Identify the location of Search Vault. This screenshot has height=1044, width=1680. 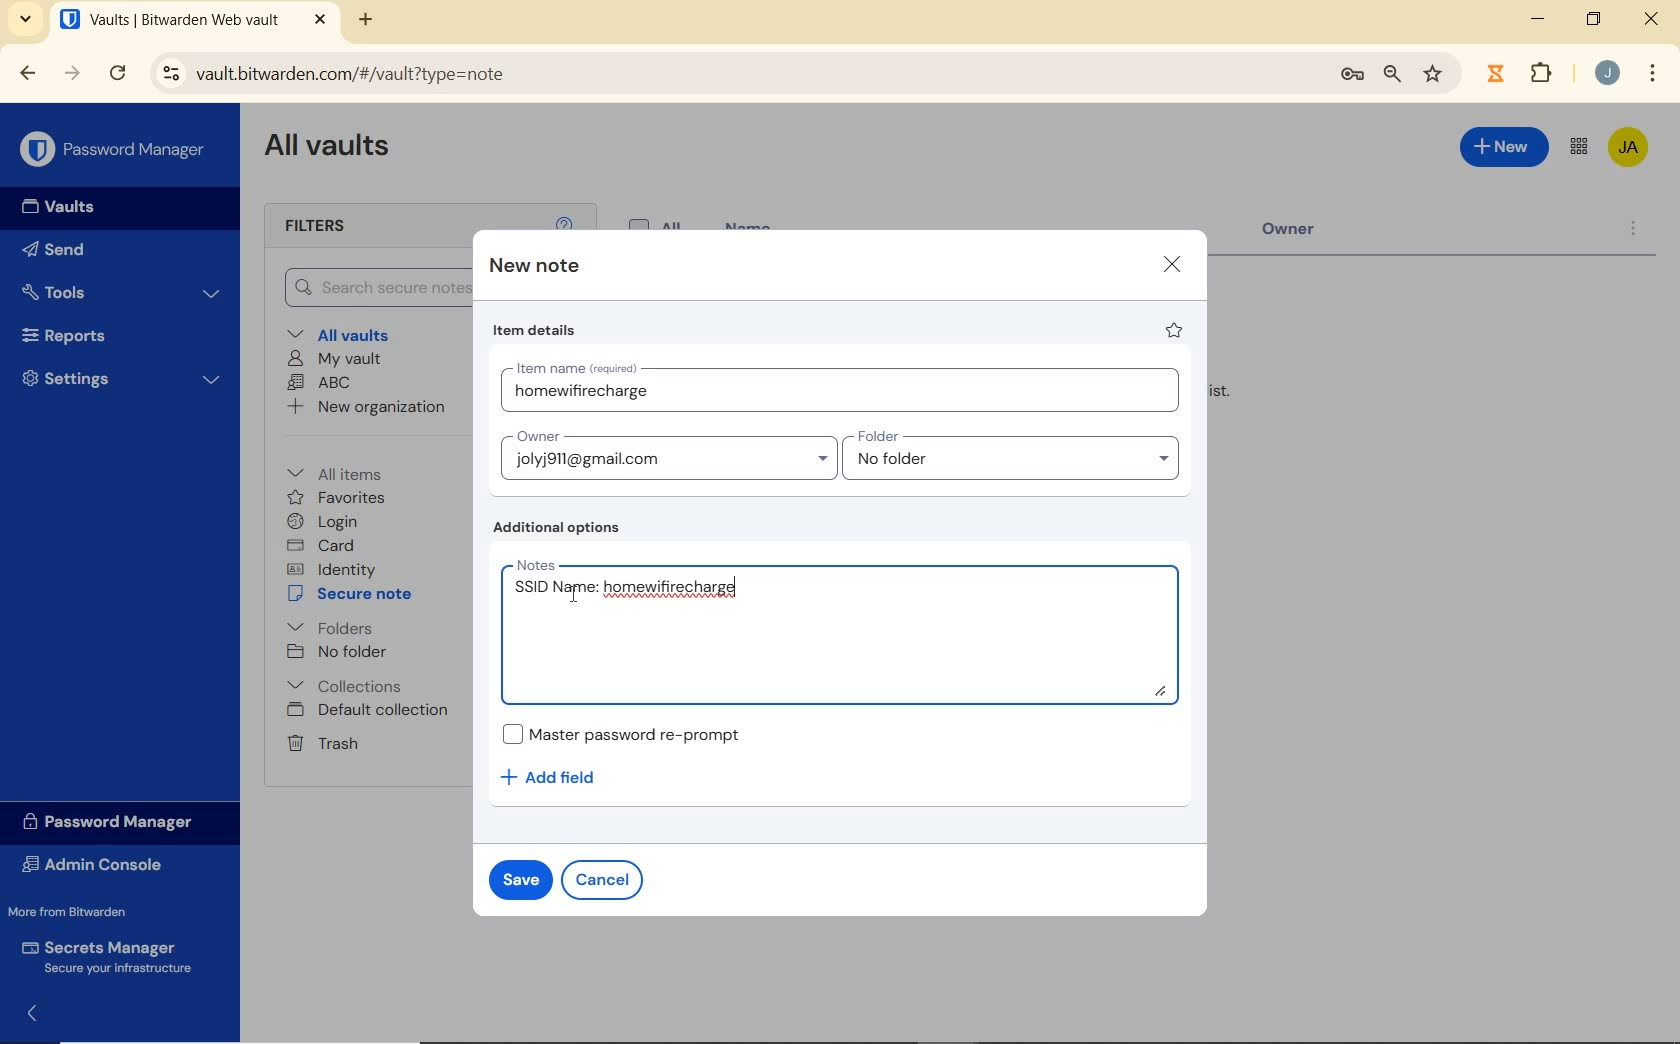
(368, 289).